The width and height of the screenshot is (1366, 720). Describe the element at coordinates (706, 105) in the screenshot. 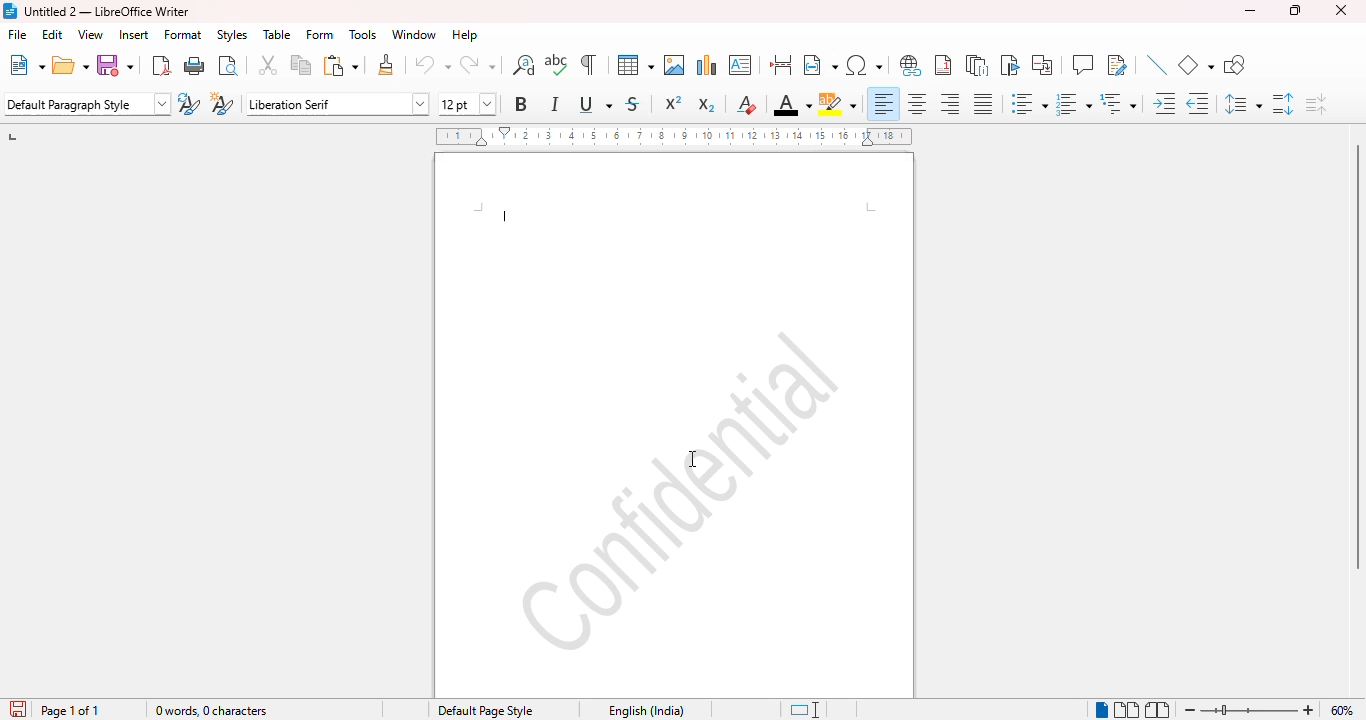

I see `subscript` at that location.